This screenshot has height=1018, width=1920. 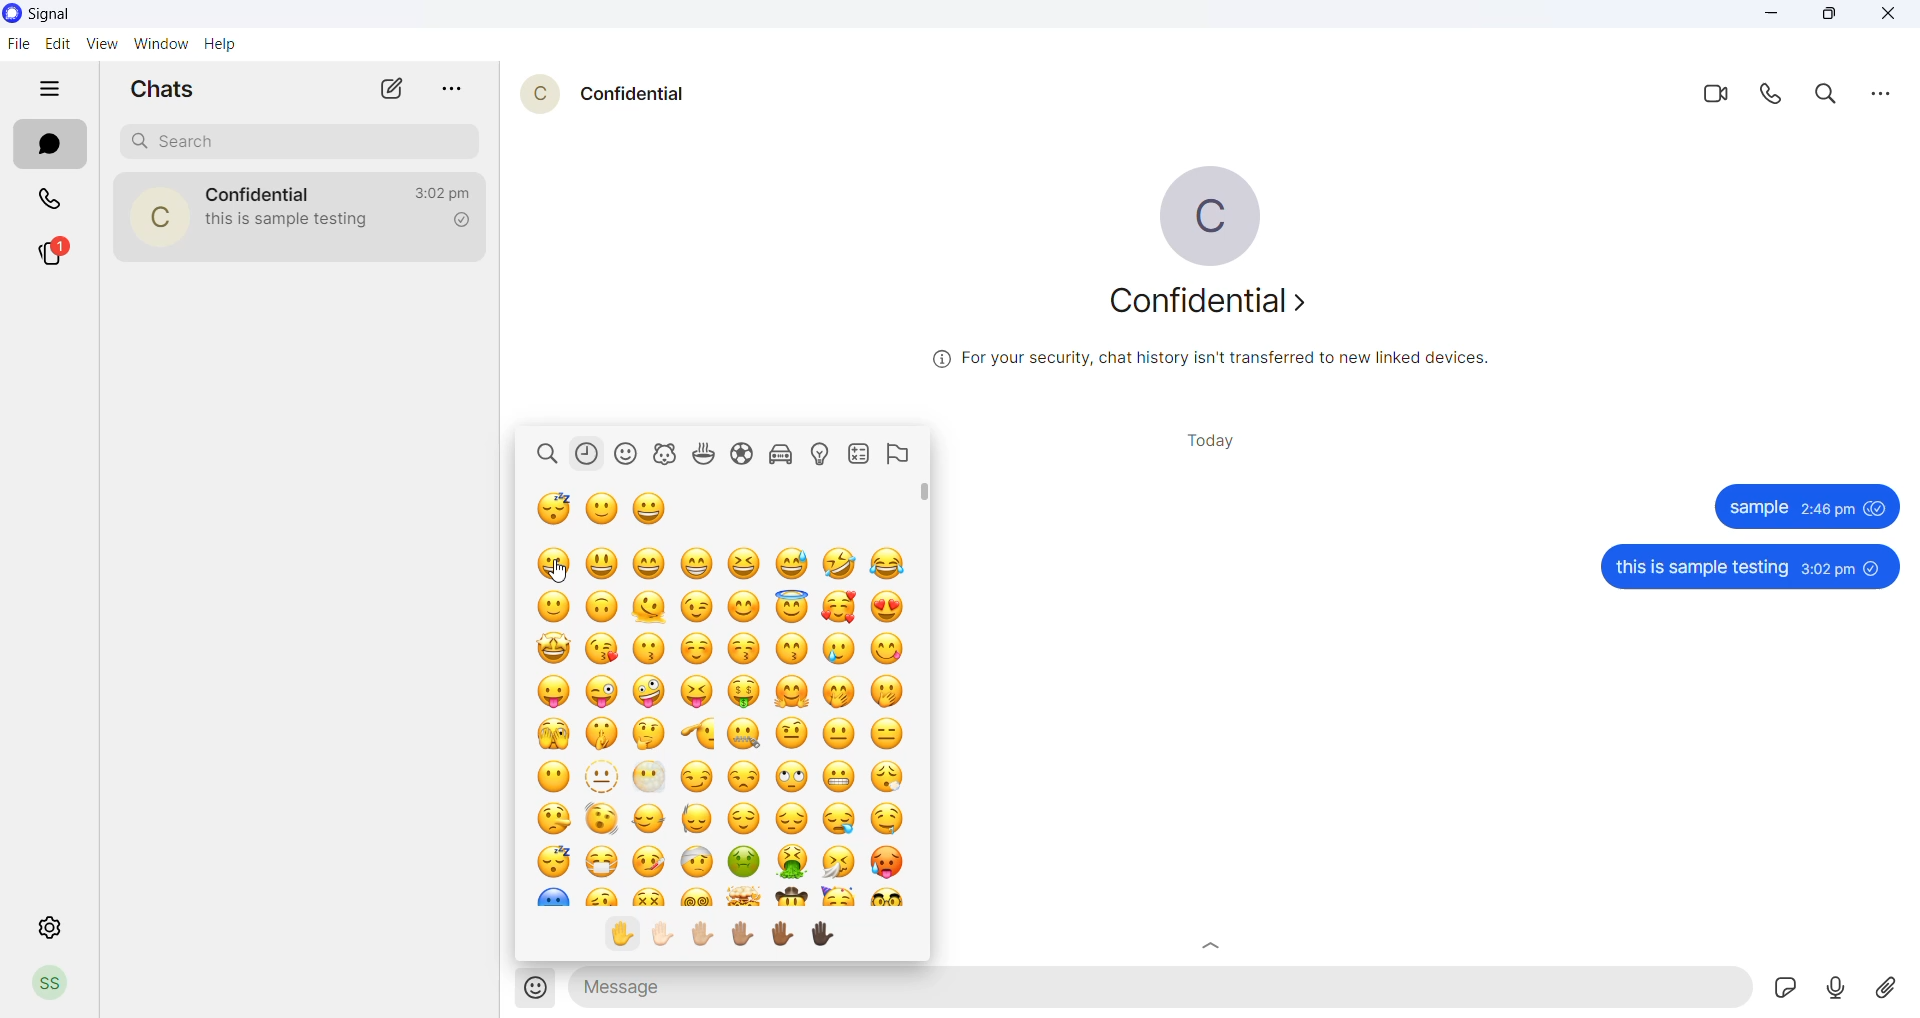 What do you see at coordinates (302, 227) in the screenshot?
I see `last message` at bounding box center [302, 227].